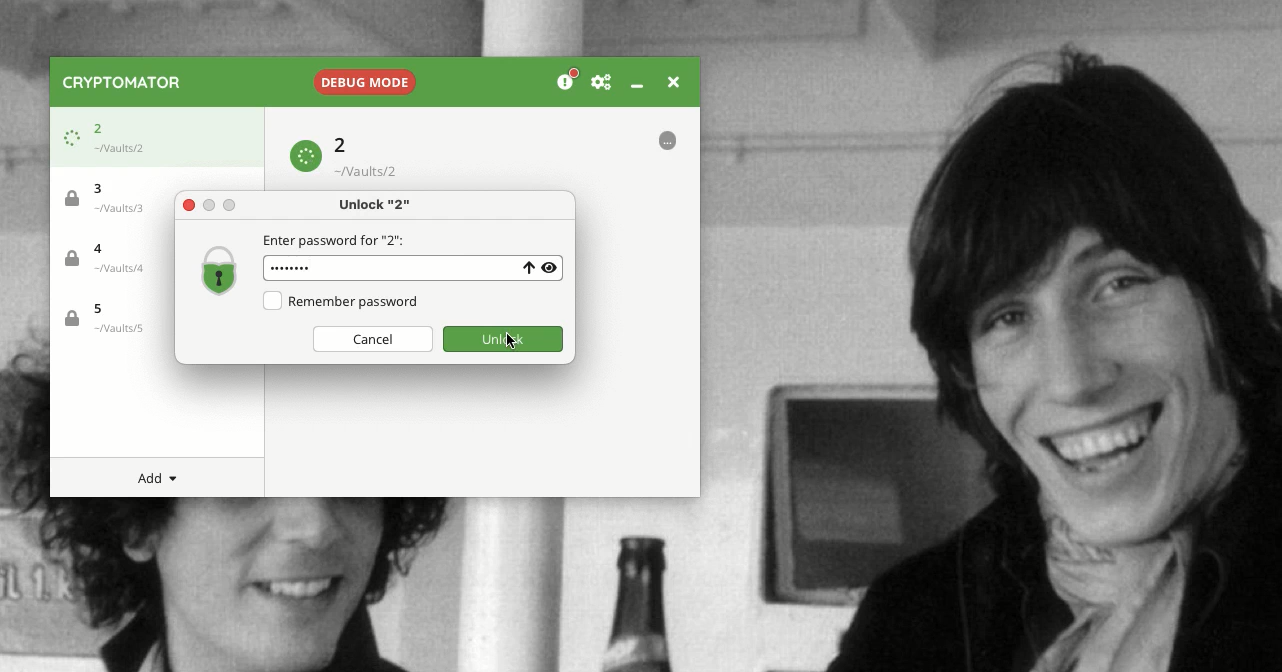 The width and height of the screenshot is (1282, 672). What do you see at coordinates (551, 267) in the screenshot?
I see `View` at bounding box center [551, 267].